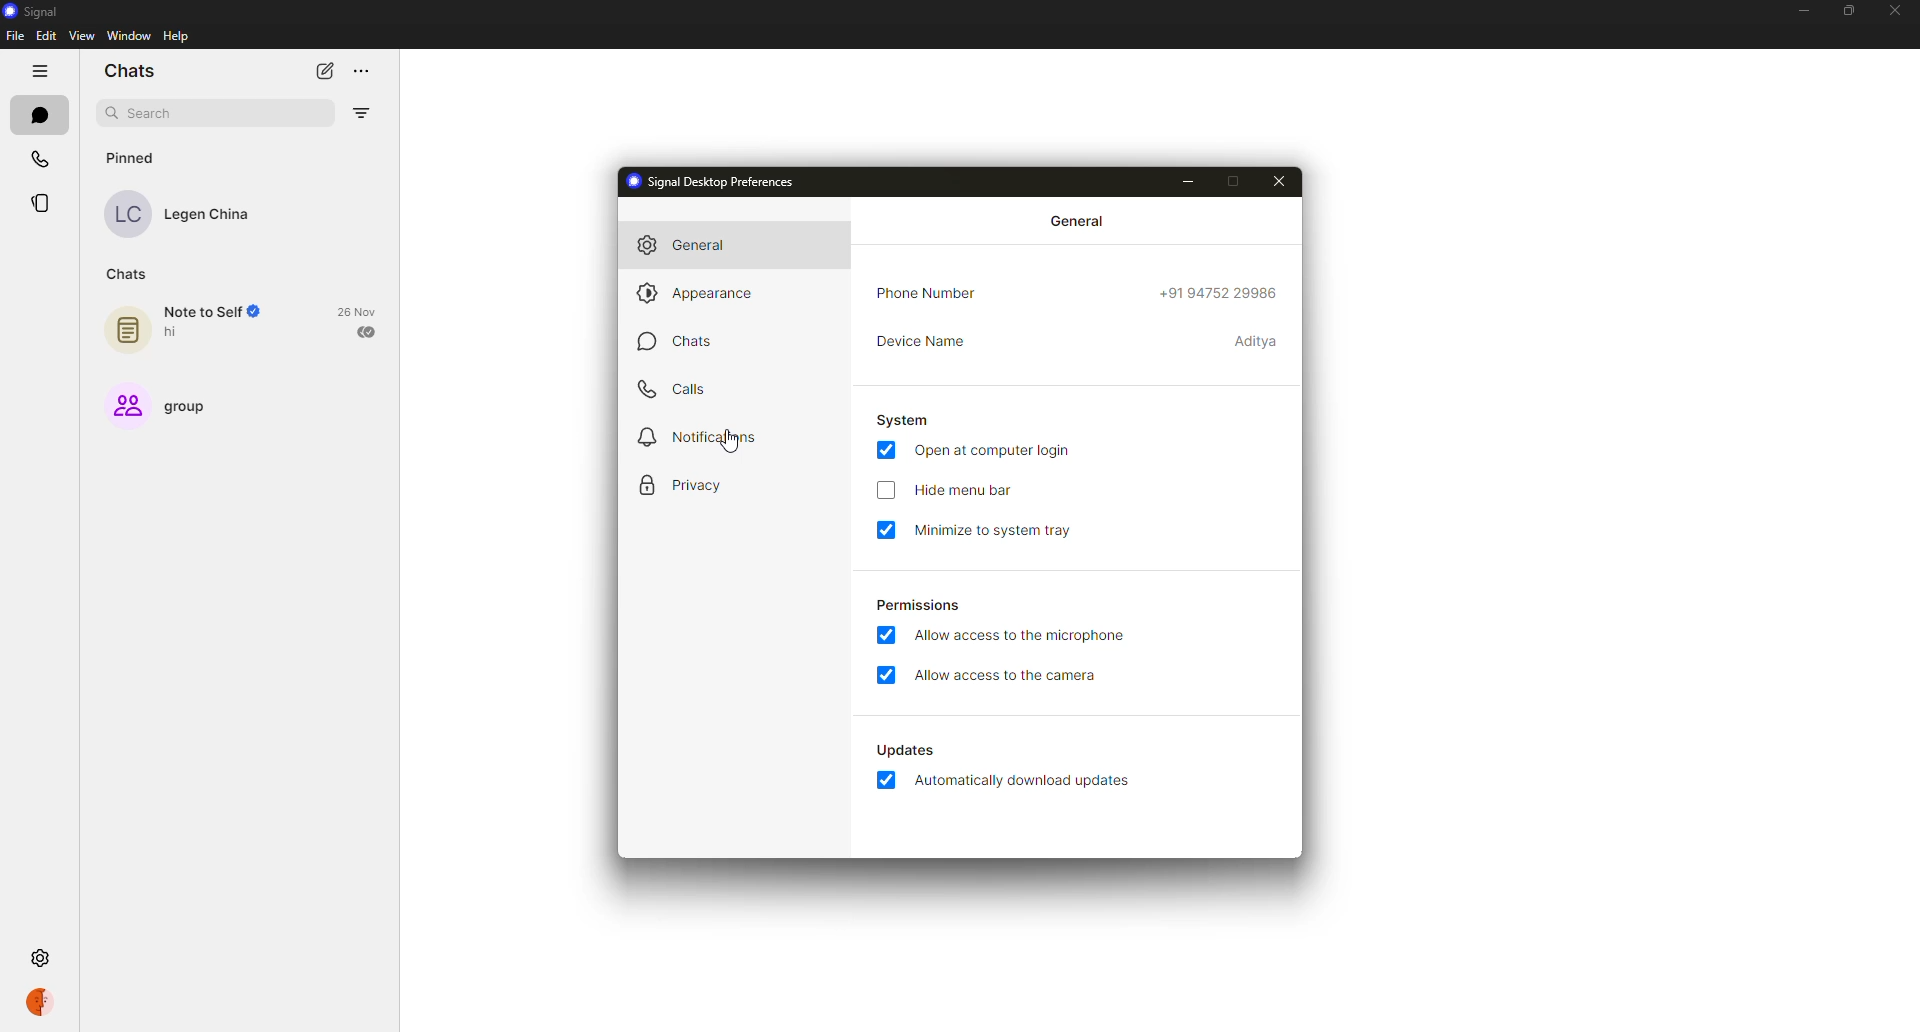  What do you see at coordinates (884, 492) in the screenshot?
I see `click to enable` at bounding box center [884, 492].